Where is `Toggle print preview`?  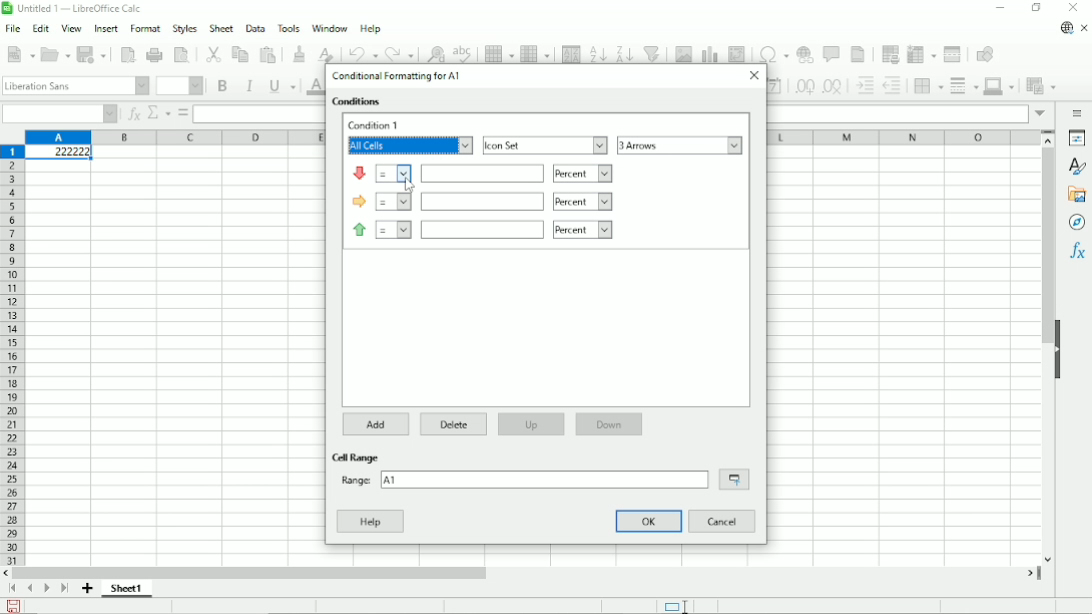 Toggle print preview is located at coordinates (181, 55).